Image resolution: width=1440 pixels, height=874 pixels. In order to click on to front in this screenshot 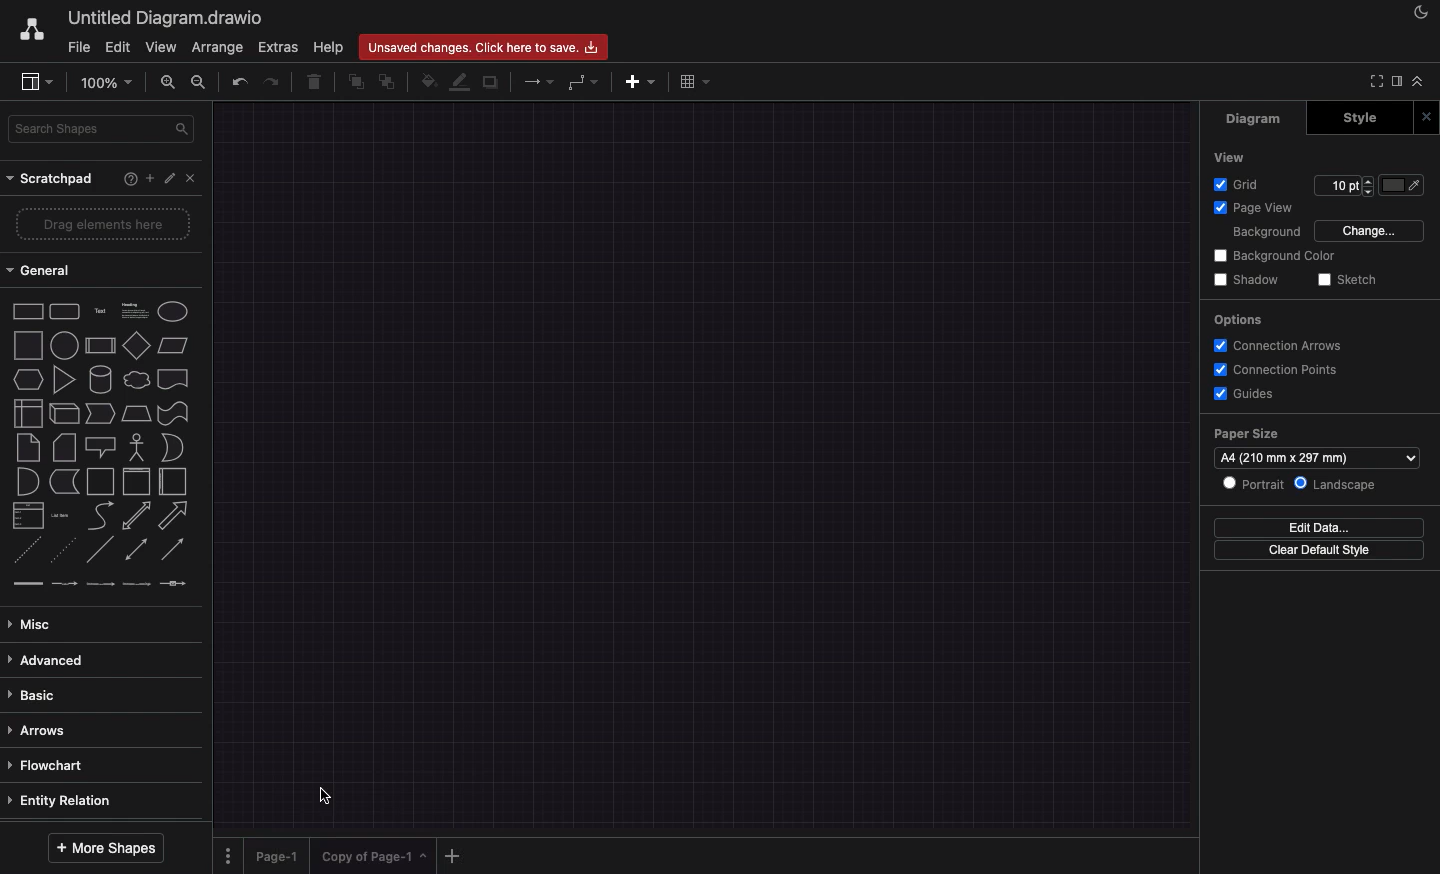, I will do `click(355, 82)`.